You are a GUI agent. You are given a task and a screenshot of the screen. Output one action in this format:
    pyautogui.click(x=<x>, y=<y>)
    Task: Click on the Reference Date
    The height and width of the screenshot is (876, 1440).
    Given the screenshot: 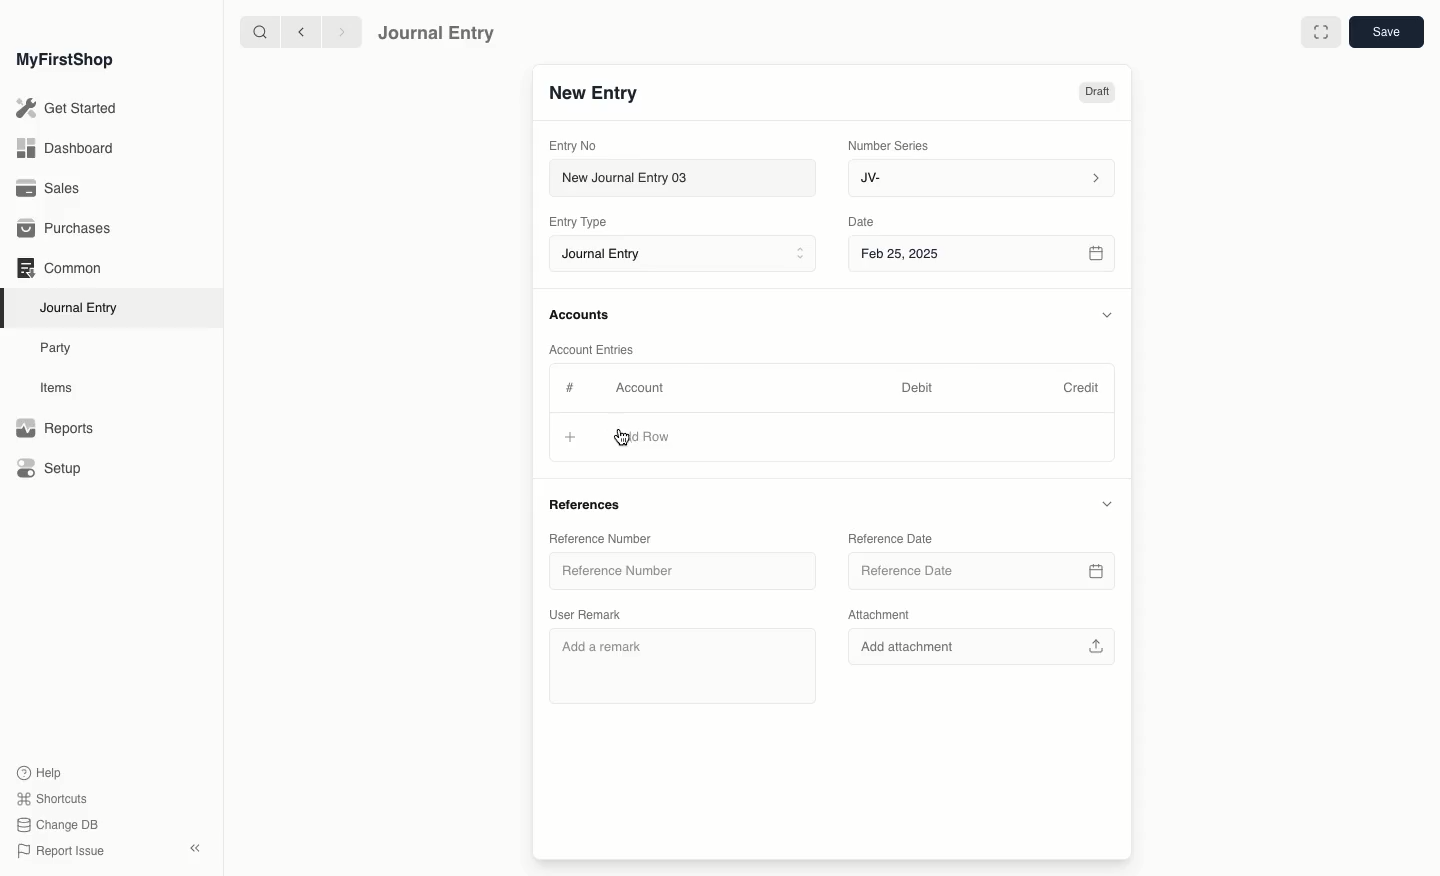 What is the action you would take?
    pyautogui.click(x=981, y=573)
    